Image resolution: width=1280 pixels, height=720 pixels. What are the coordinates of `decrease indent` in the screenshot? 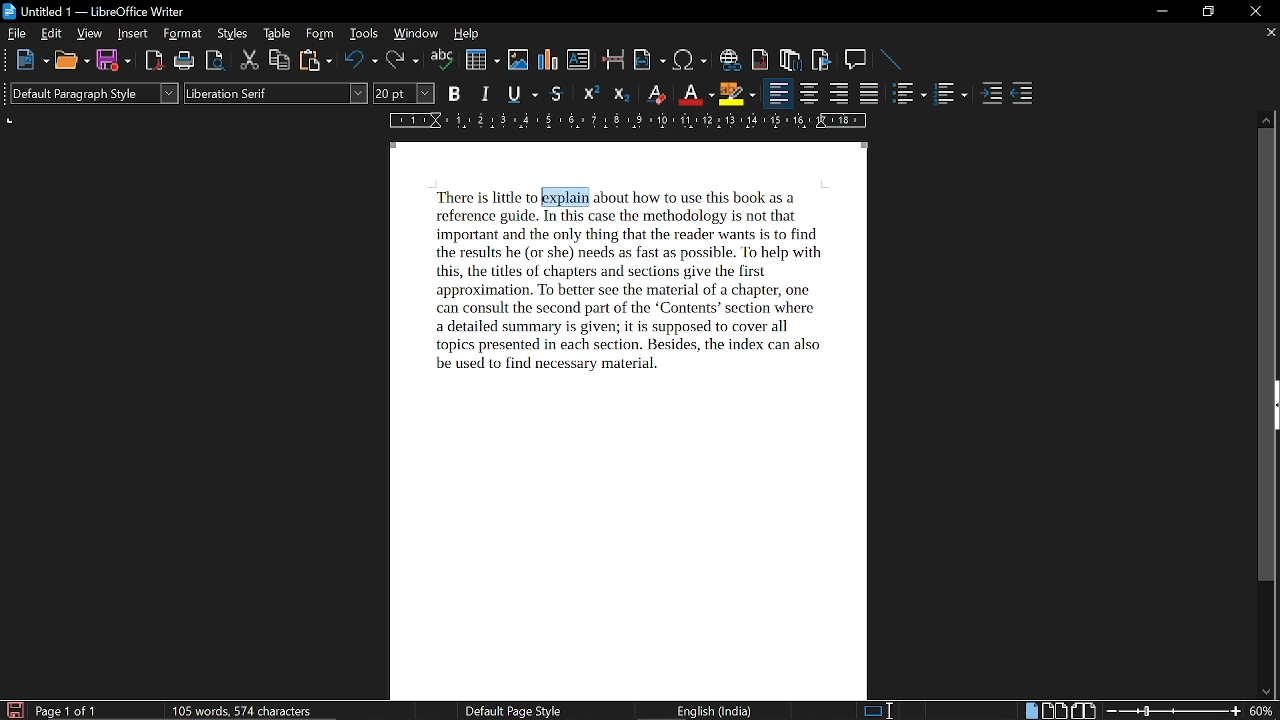 It's located at (1022, 94).